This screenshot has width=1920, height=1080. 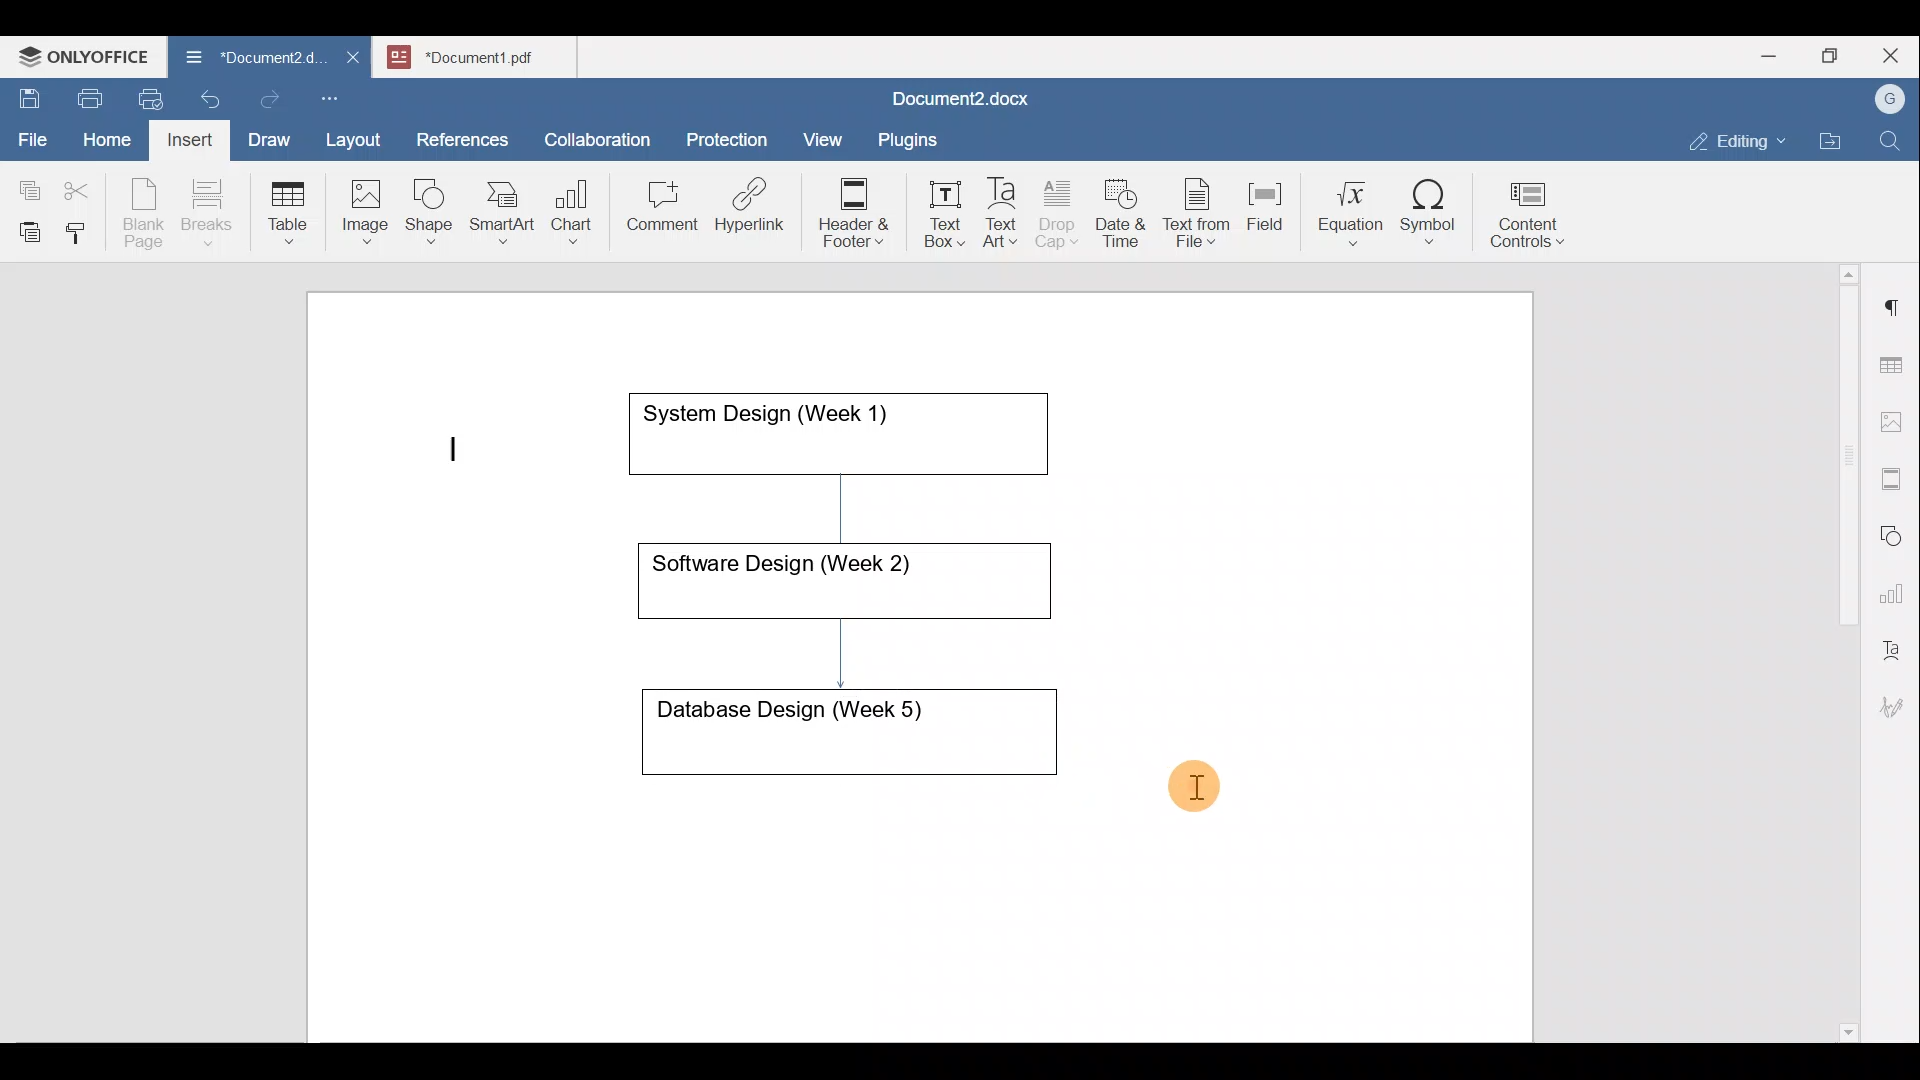 What do you see at coordinates (499, 208) in the screenshot?
I see `SmartArt` at bounding box center [499, 208].